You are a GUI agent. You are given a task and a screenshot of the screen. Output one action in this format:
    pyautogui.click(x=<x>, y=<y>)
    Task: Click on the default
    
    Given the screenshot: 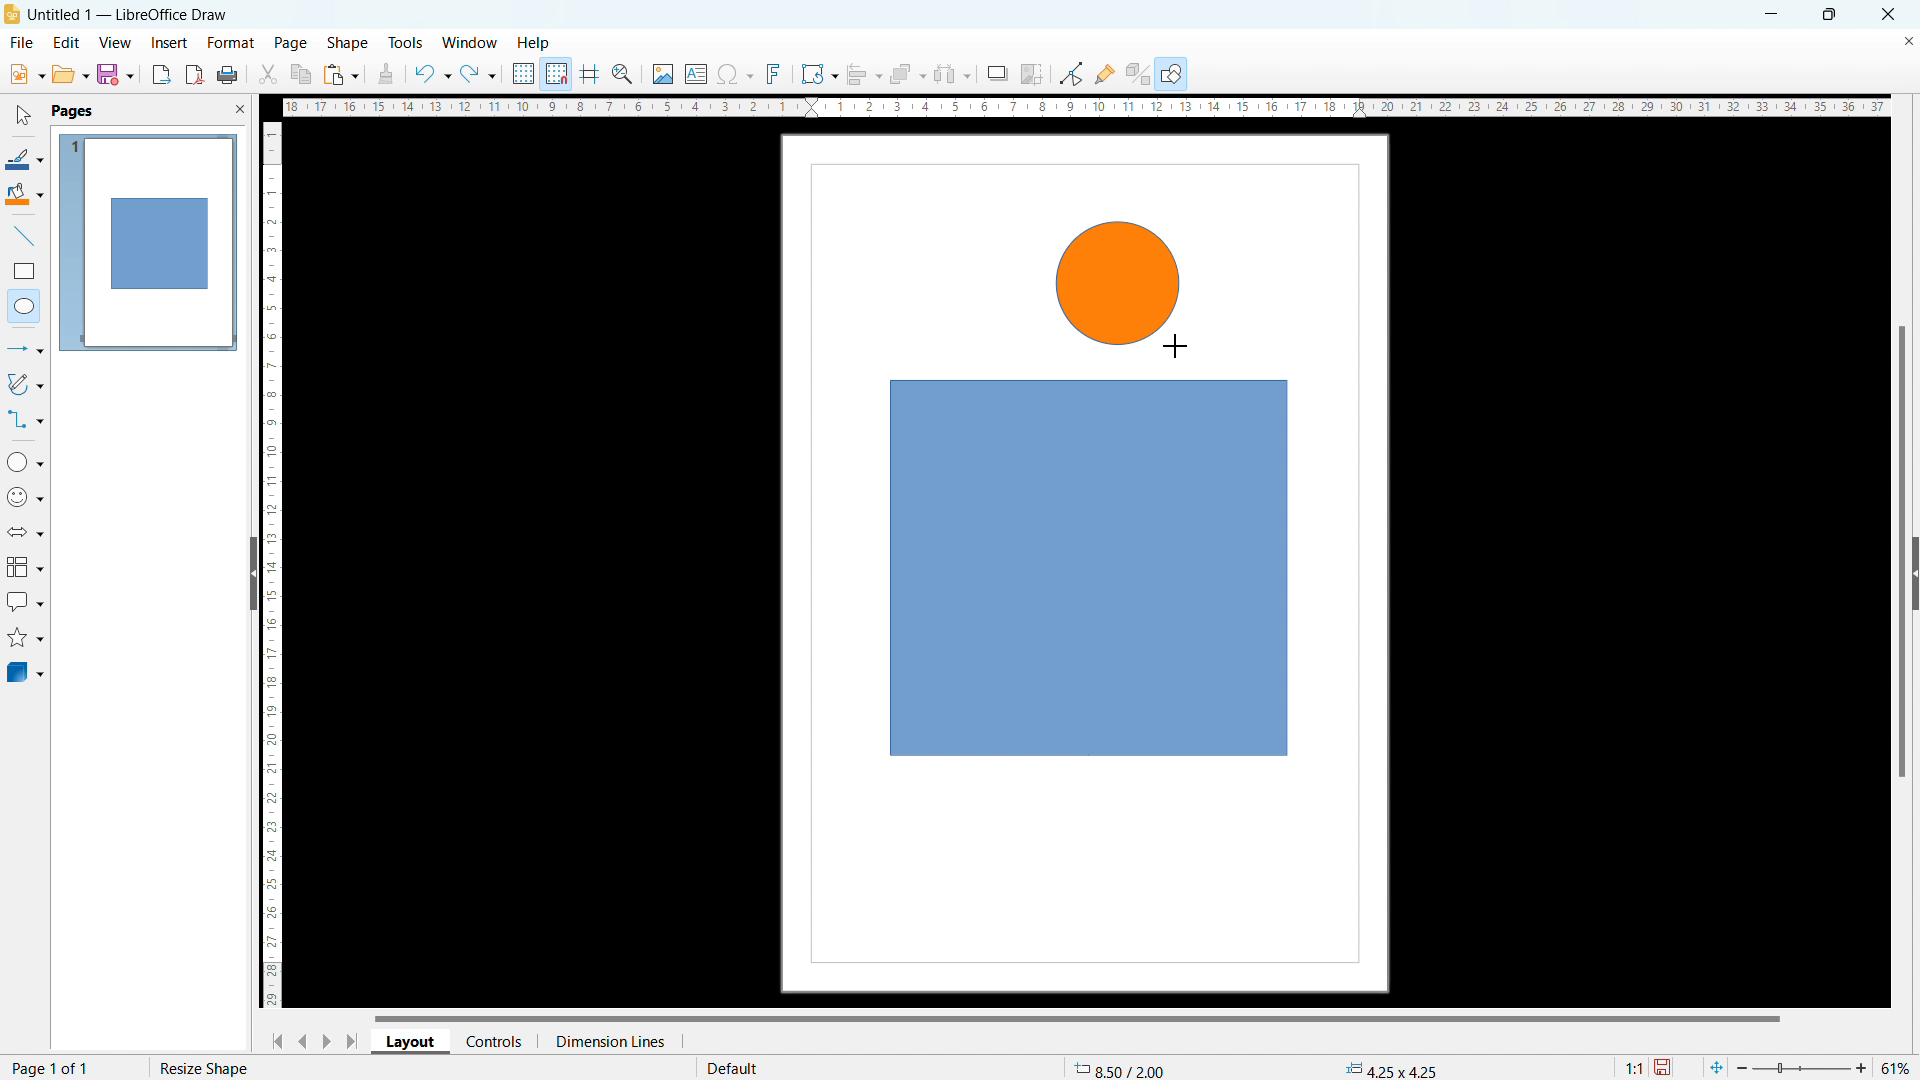 What is the action you would take?
    pyautogui.click(x=731, y=1067)
    